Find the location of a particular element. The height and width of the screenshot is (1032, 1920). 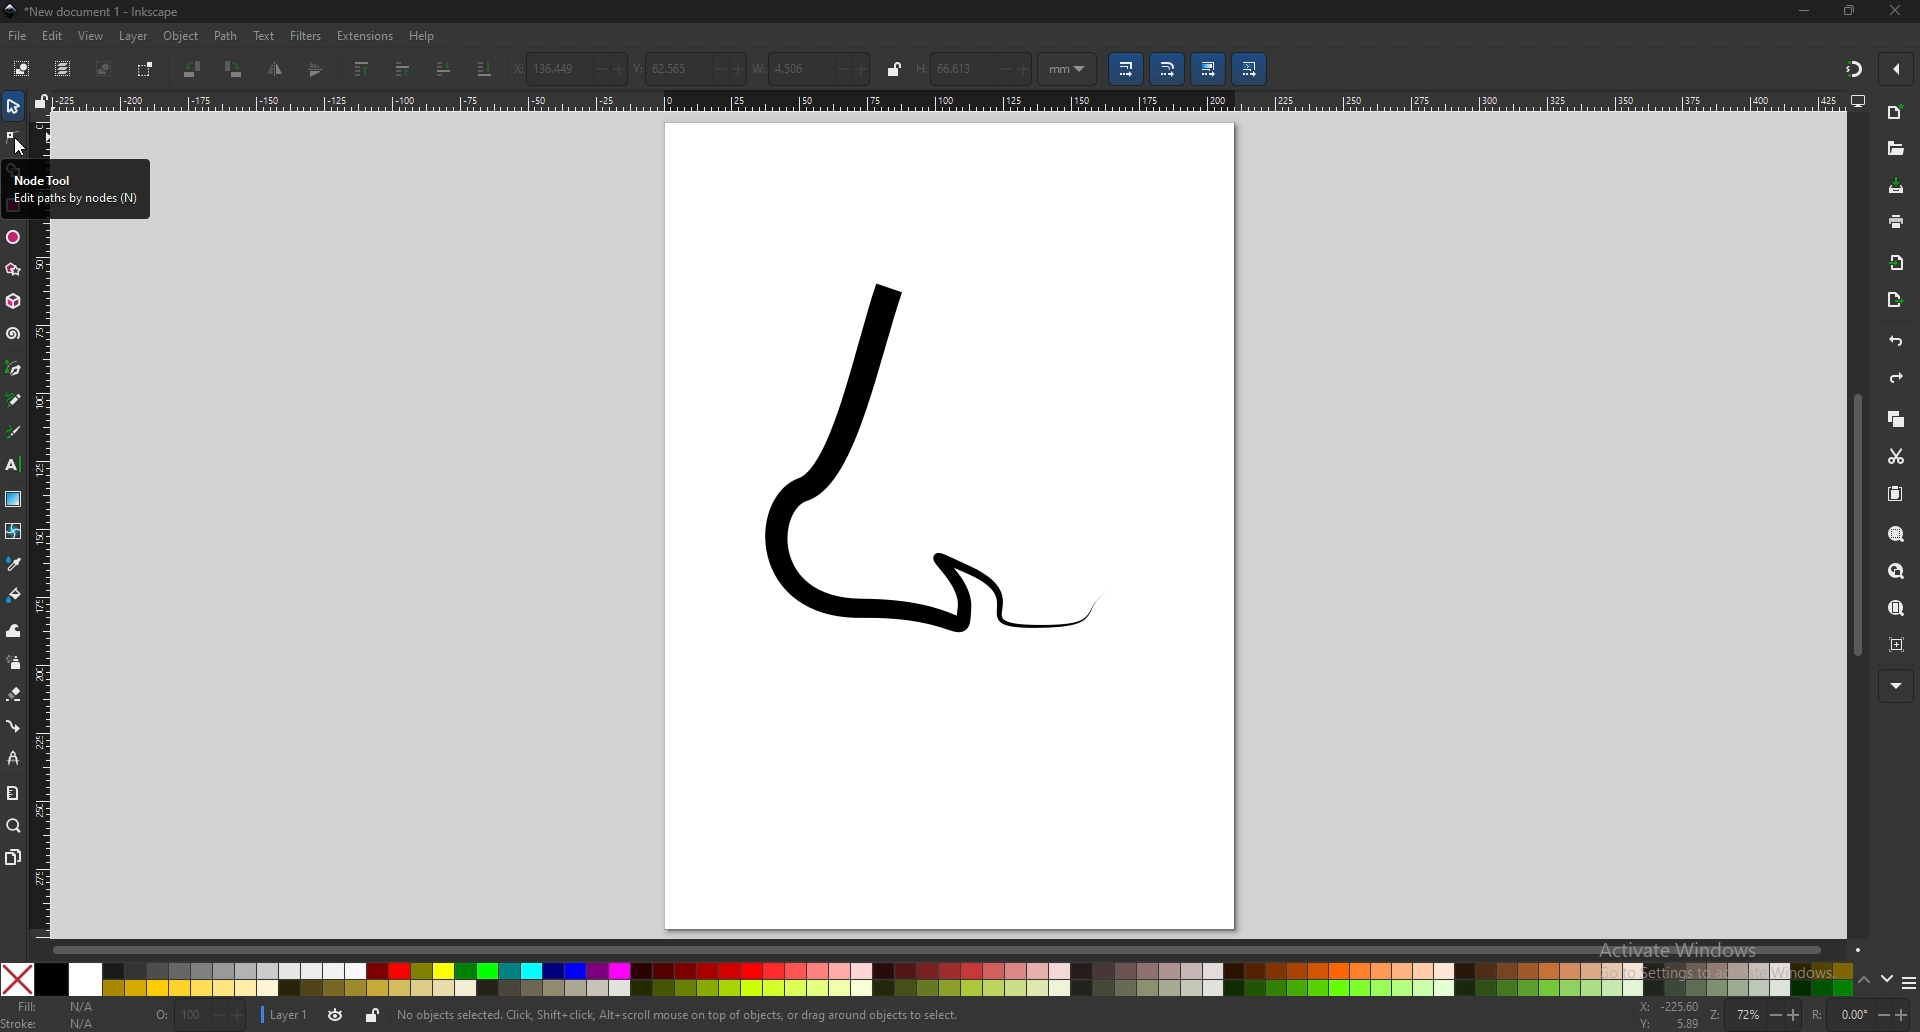

rotation is located at coordinates (1863, 1014).